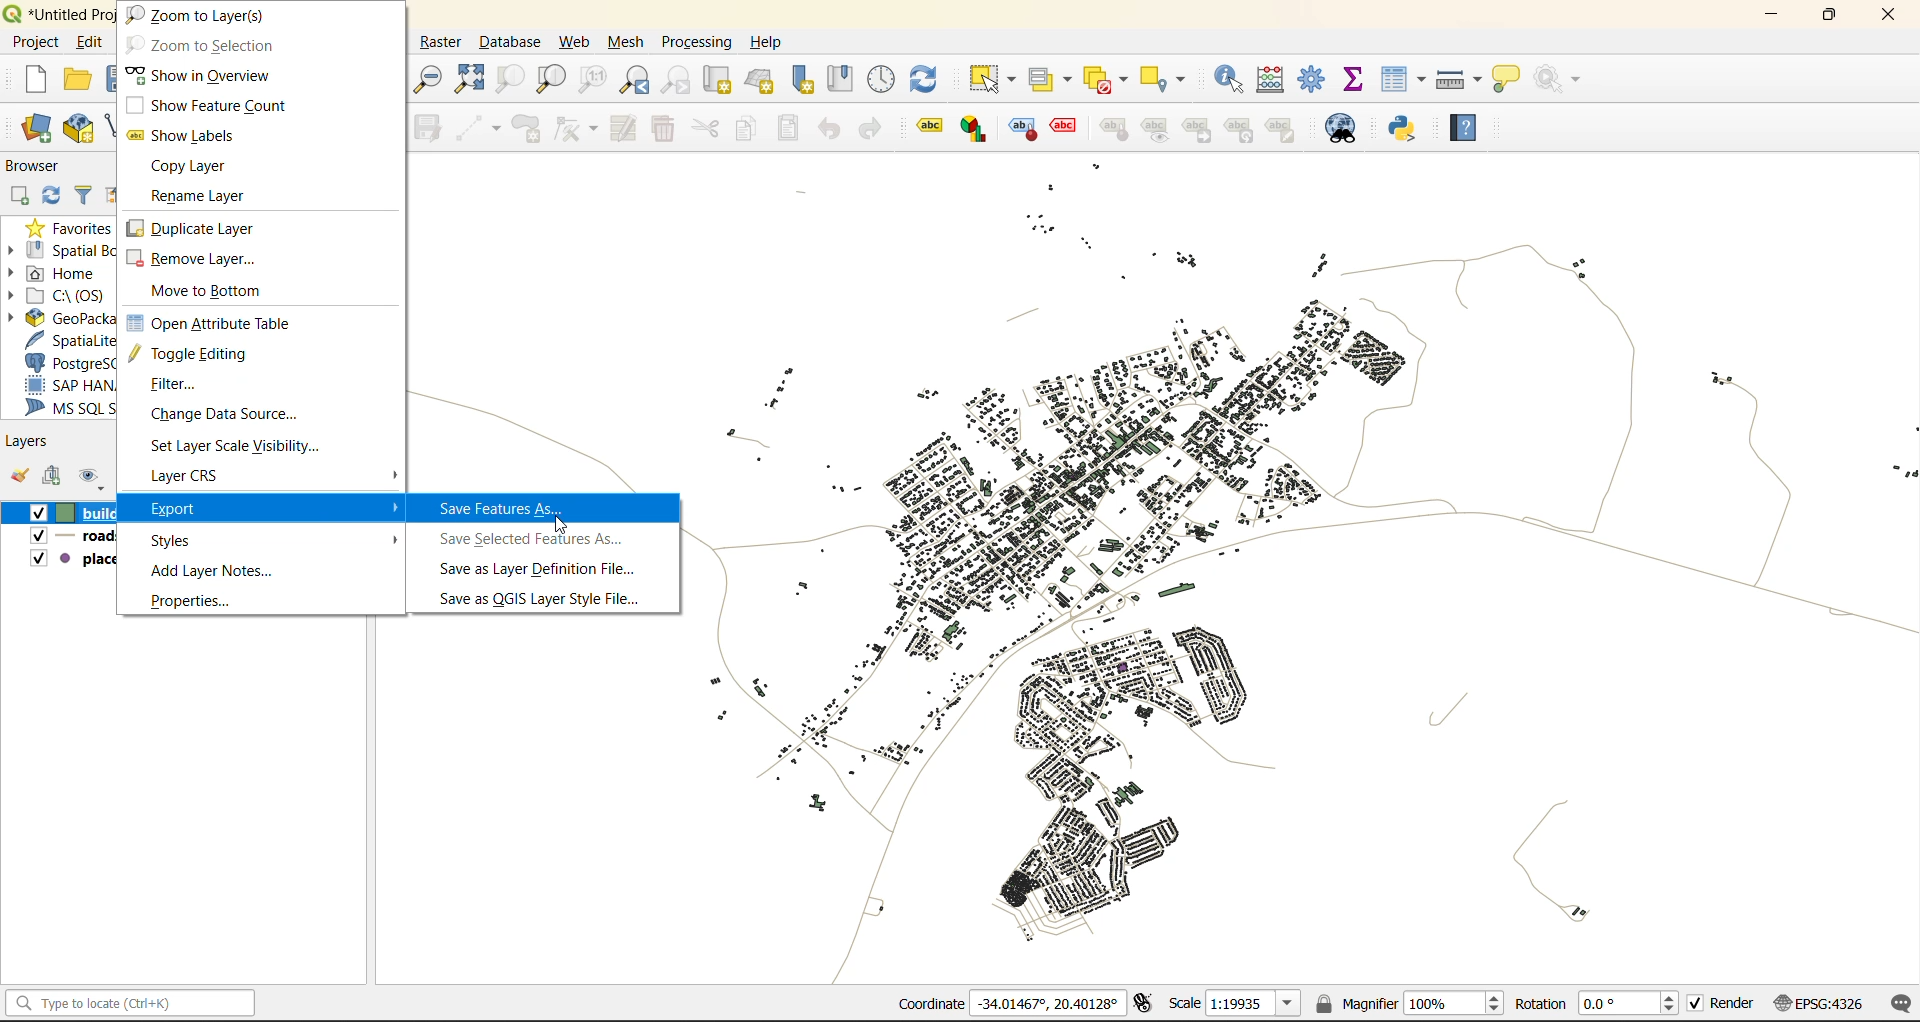  What do you see at coordinates (221, 45) in the screenshot?
I see `zoom to selection` at bounding box center [221, 45].